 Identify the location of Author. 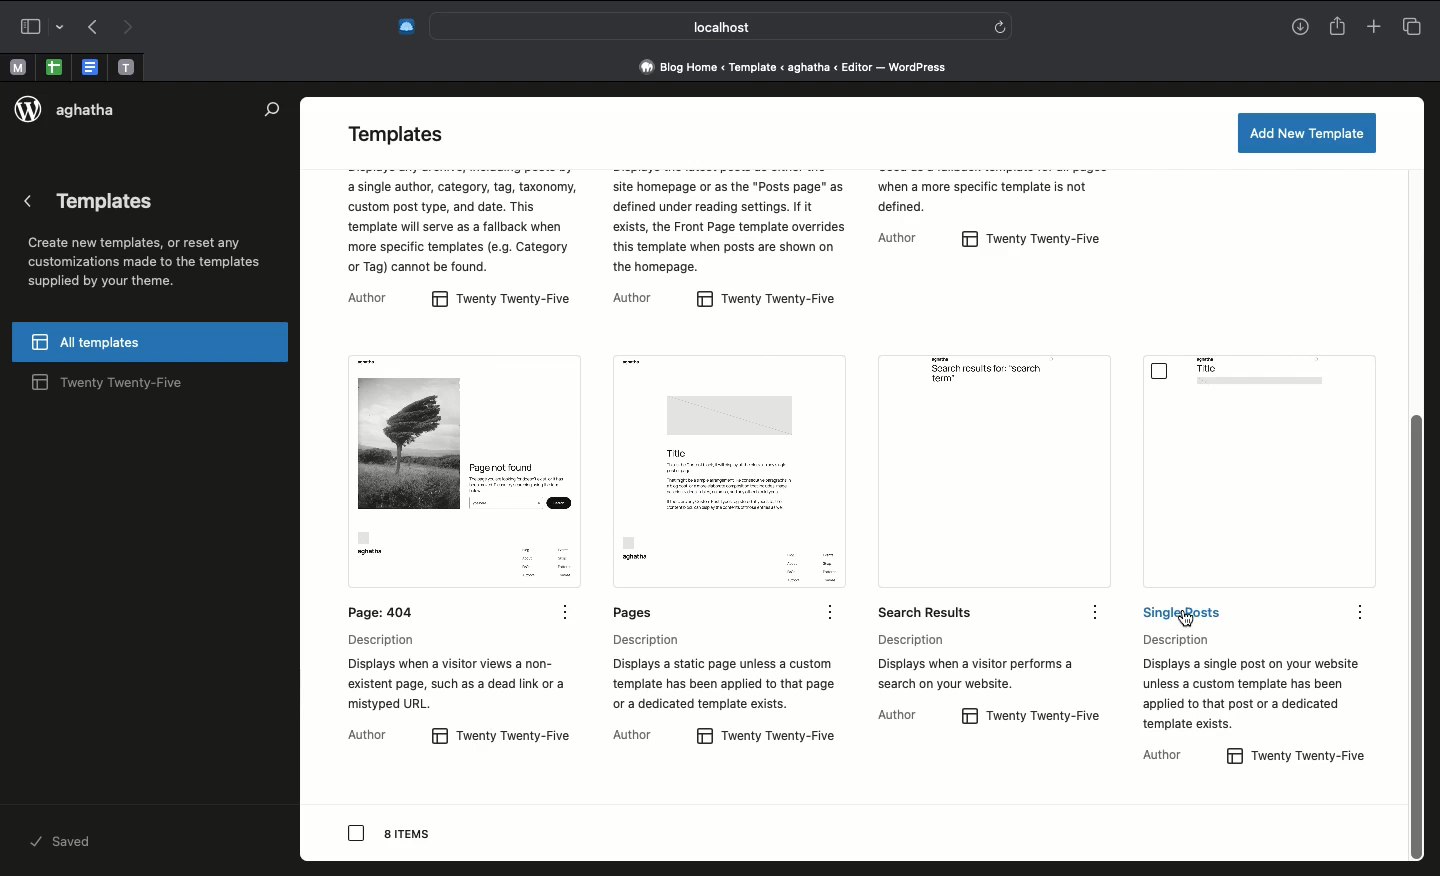
(368, 735).